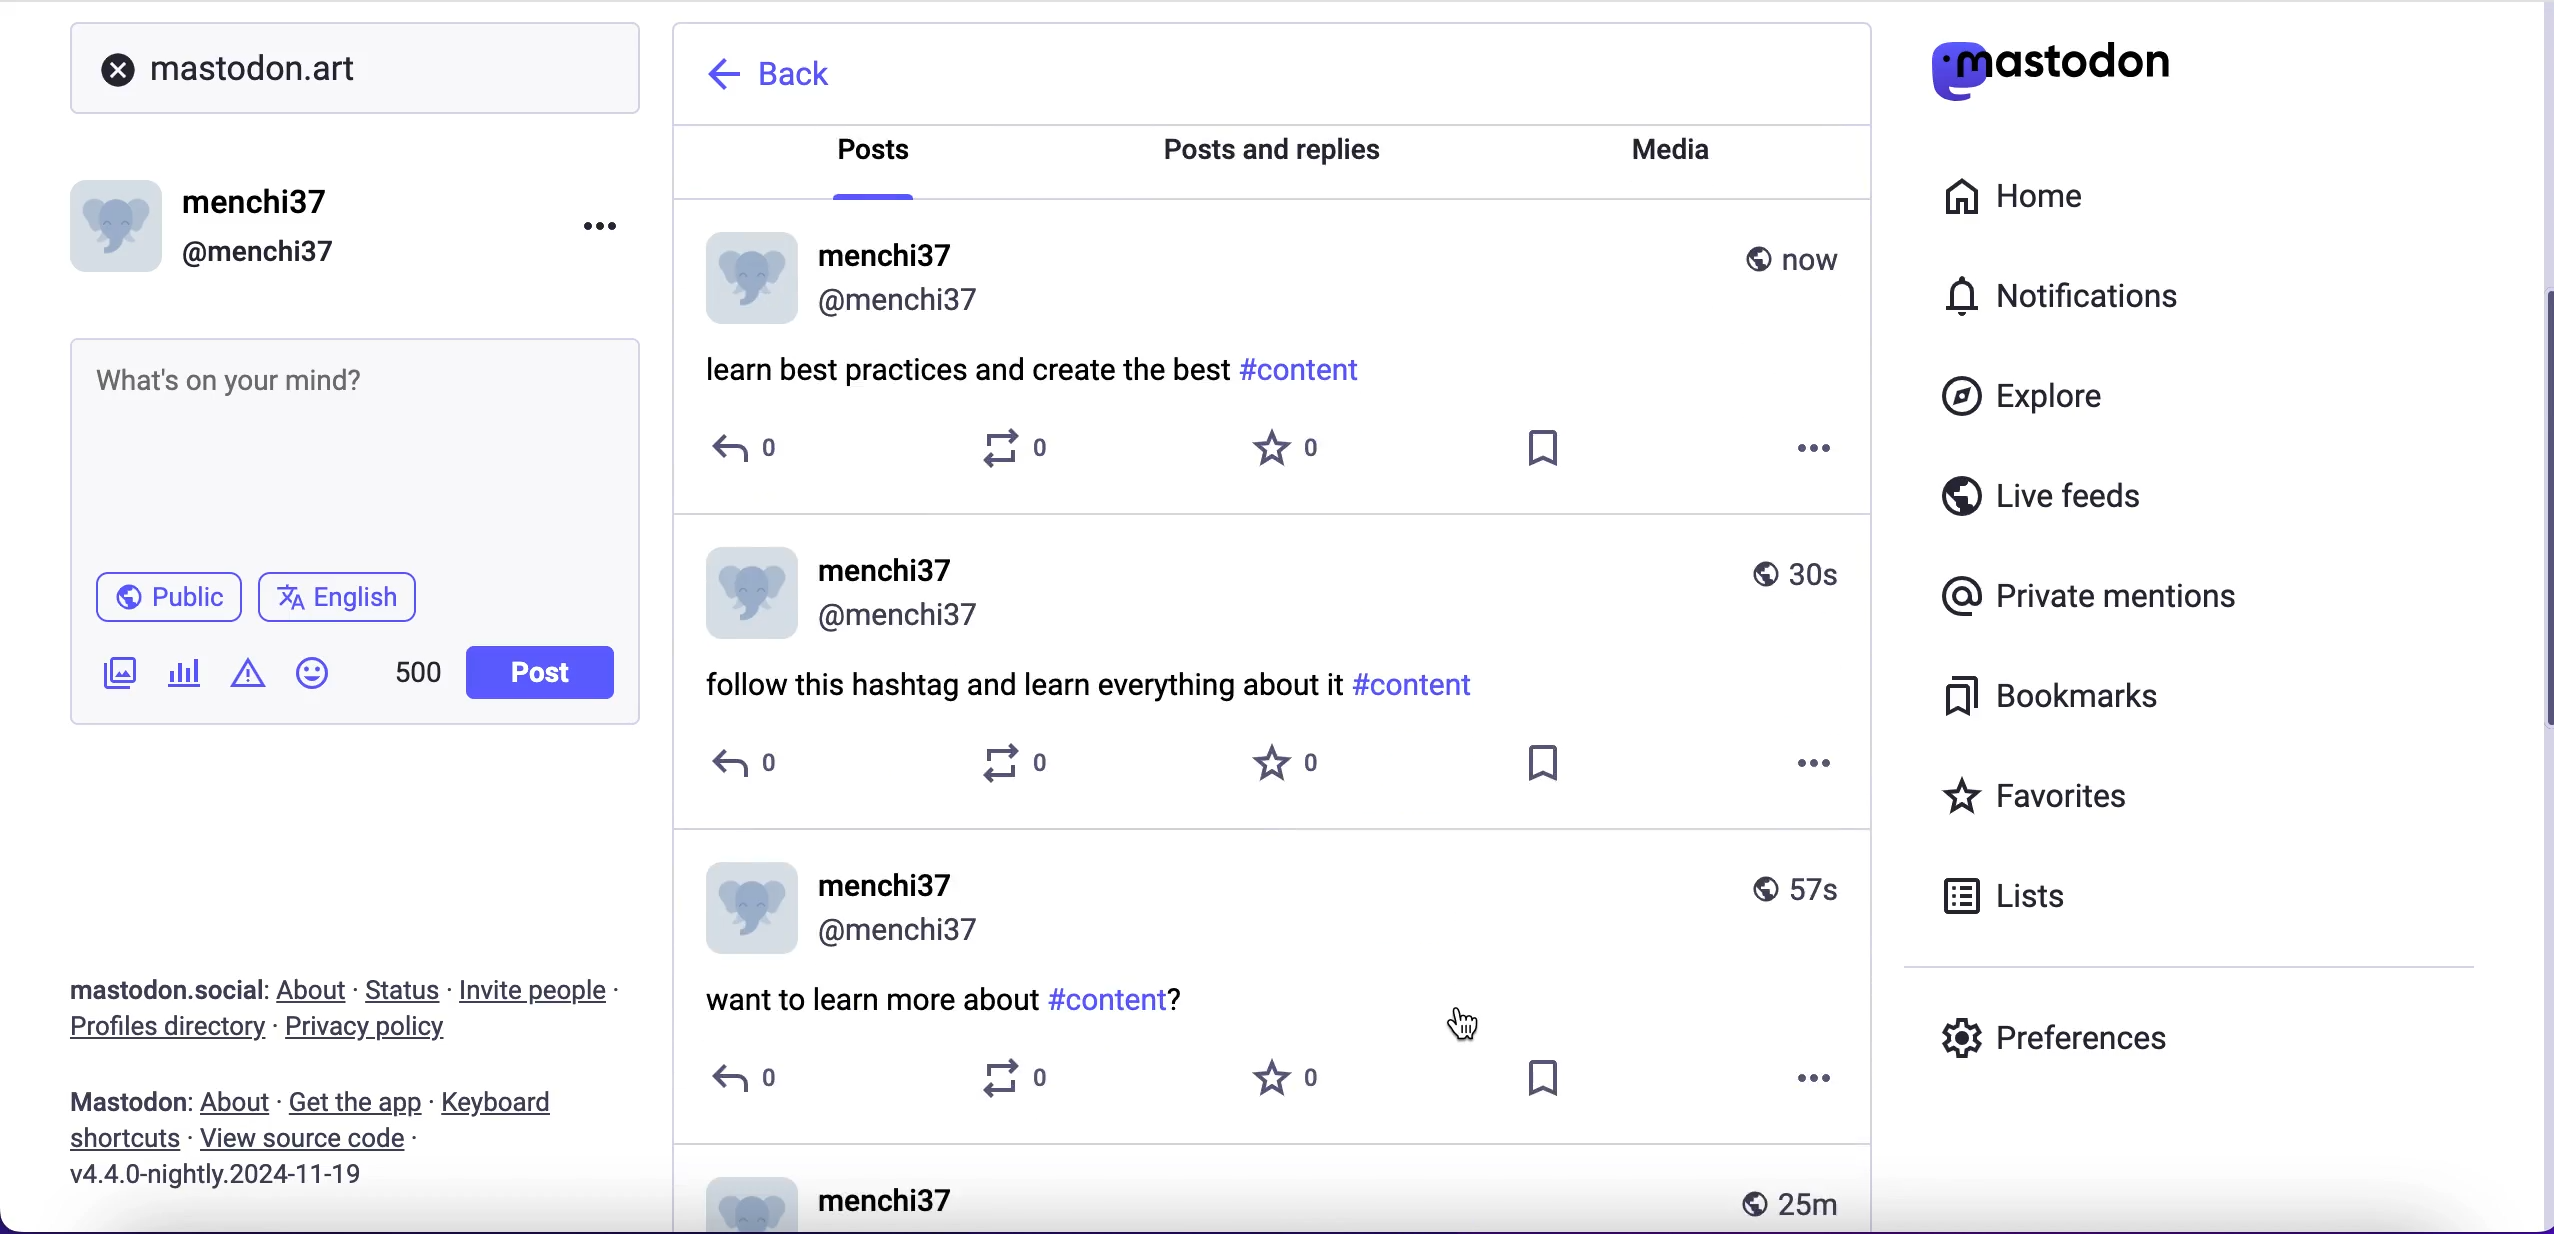 This screenshot has width=2554, height=1234. Describe the element at coordinates (1794, 1199) in the screenshot. I see `25 m ago` at that location.